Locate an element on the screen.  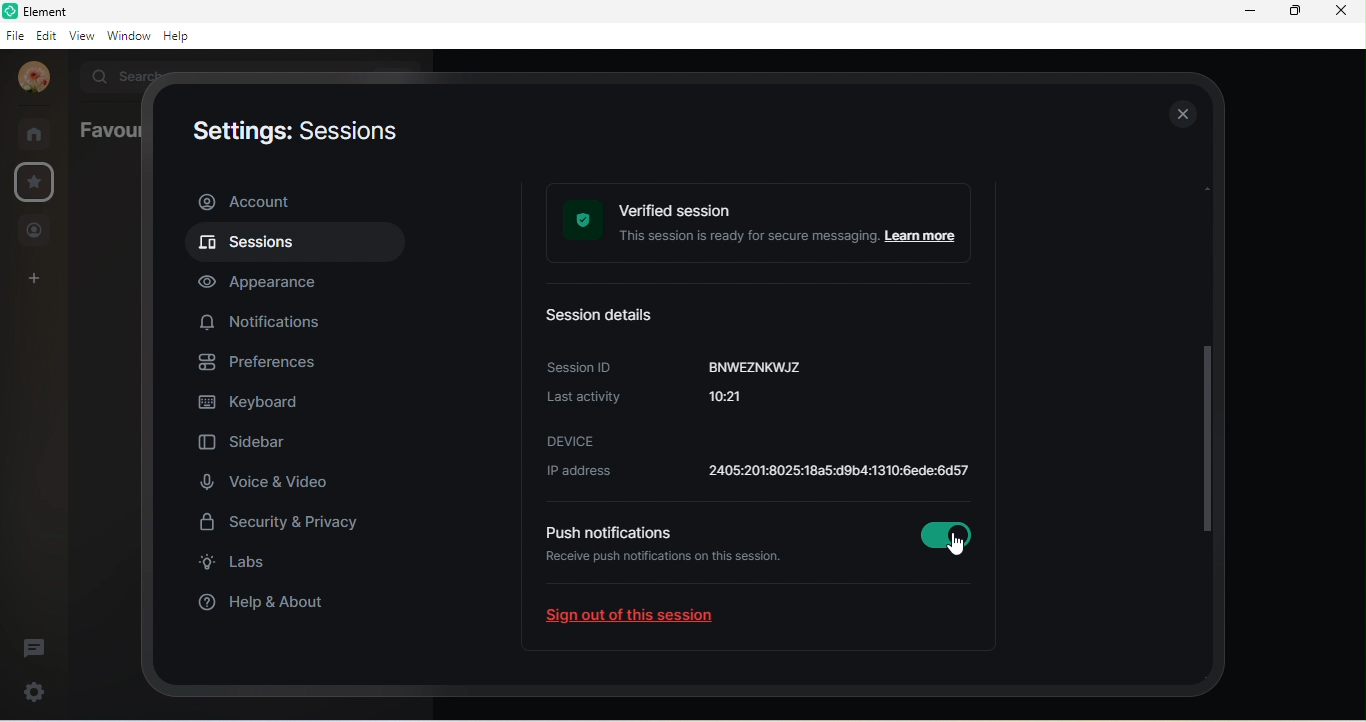
close is located at coordinates (1339, 11).